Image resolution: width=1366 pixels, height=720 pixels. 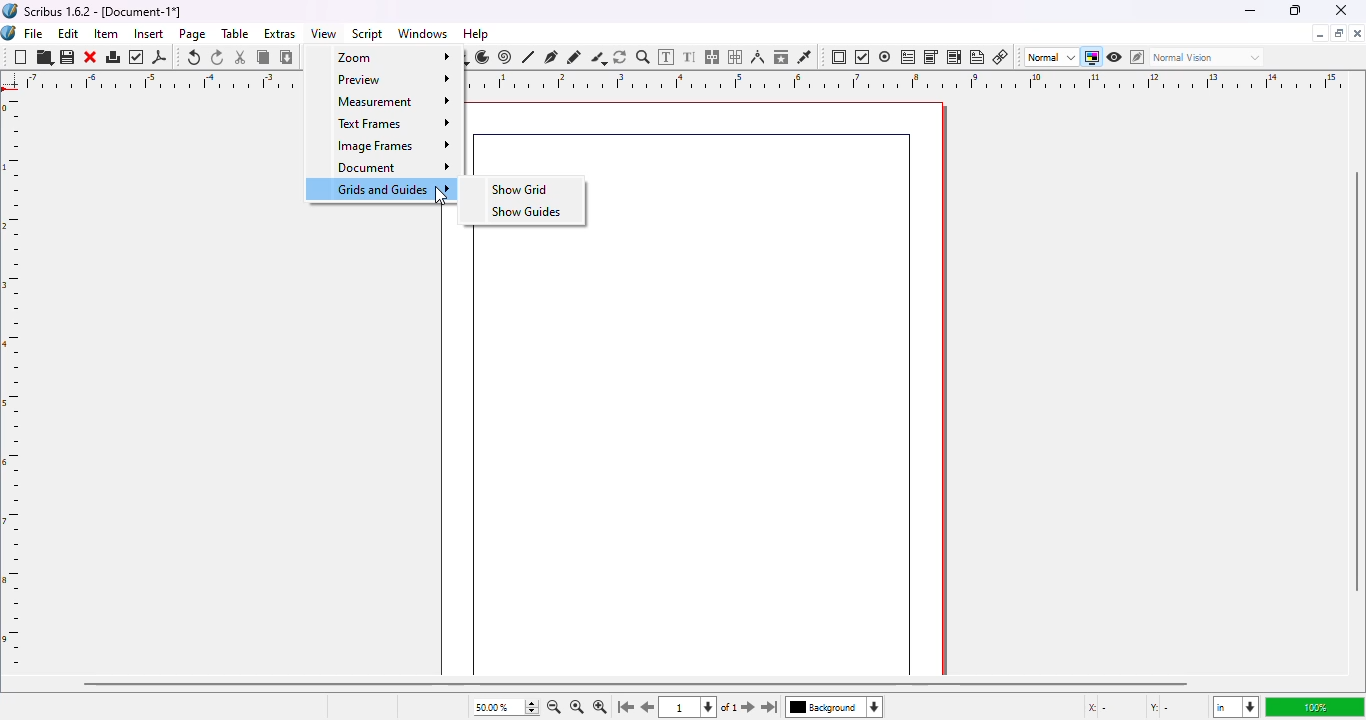 I want to click on toggle color management system, so click(x=1091, y=57).